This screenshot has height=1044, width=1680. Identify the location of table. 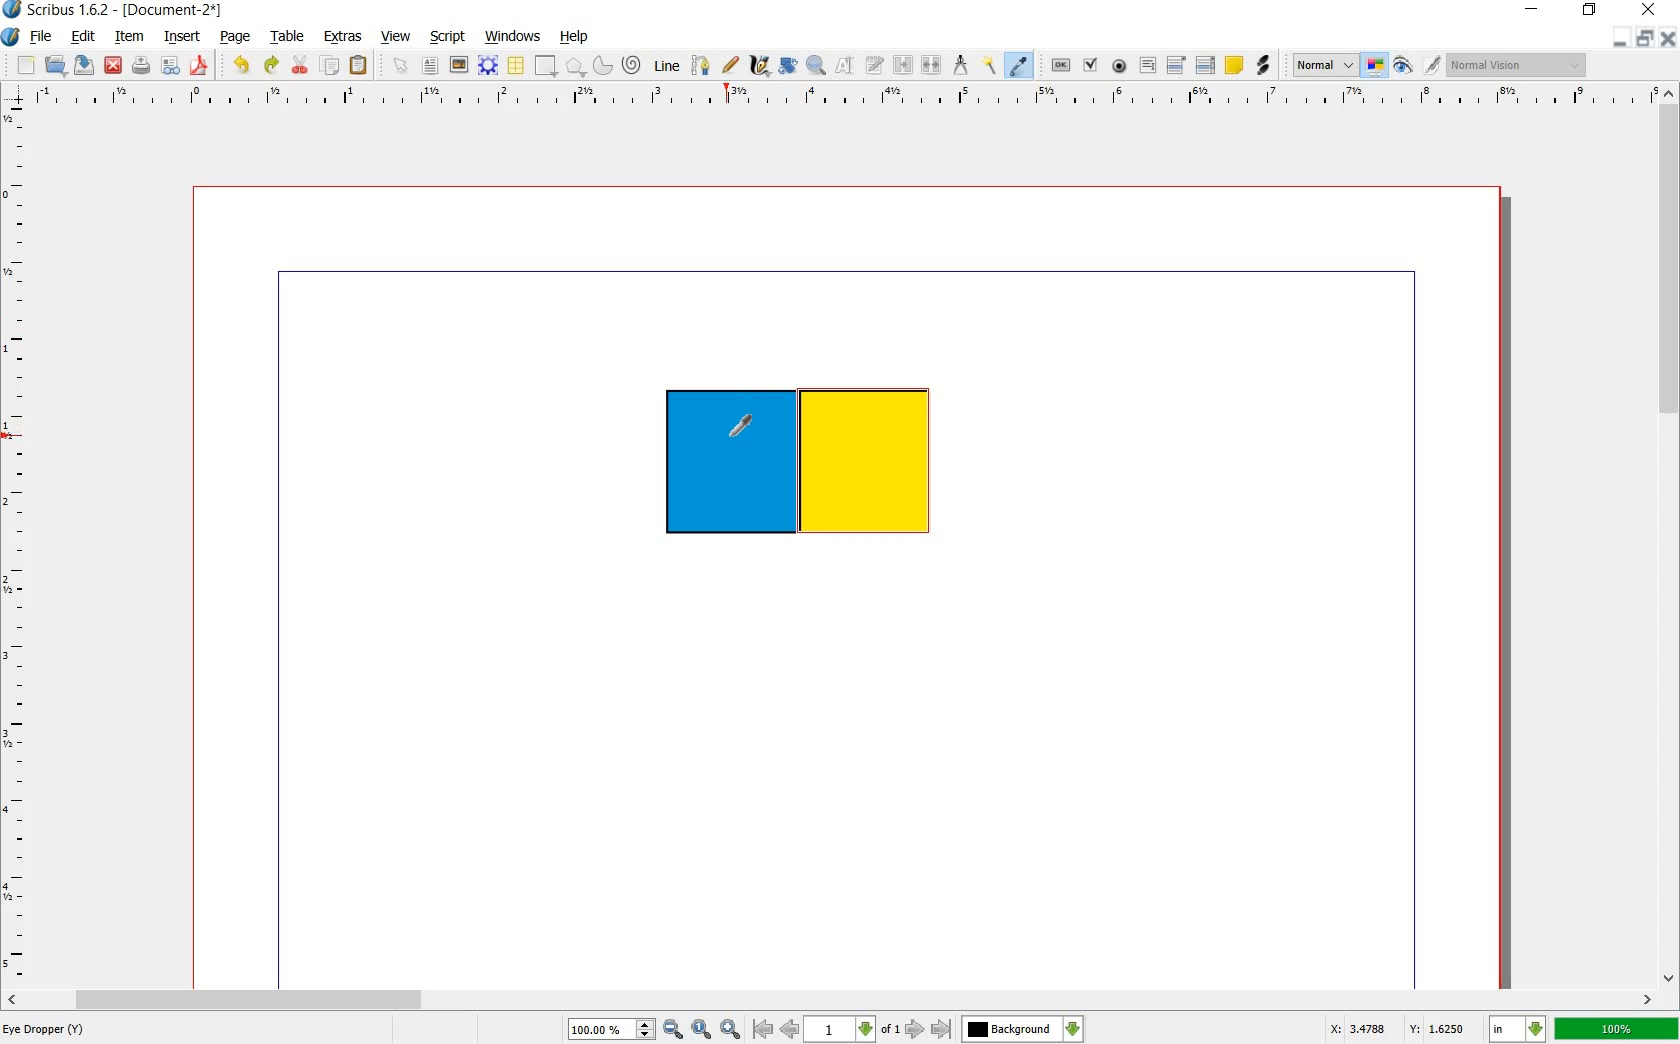
(291, 36).